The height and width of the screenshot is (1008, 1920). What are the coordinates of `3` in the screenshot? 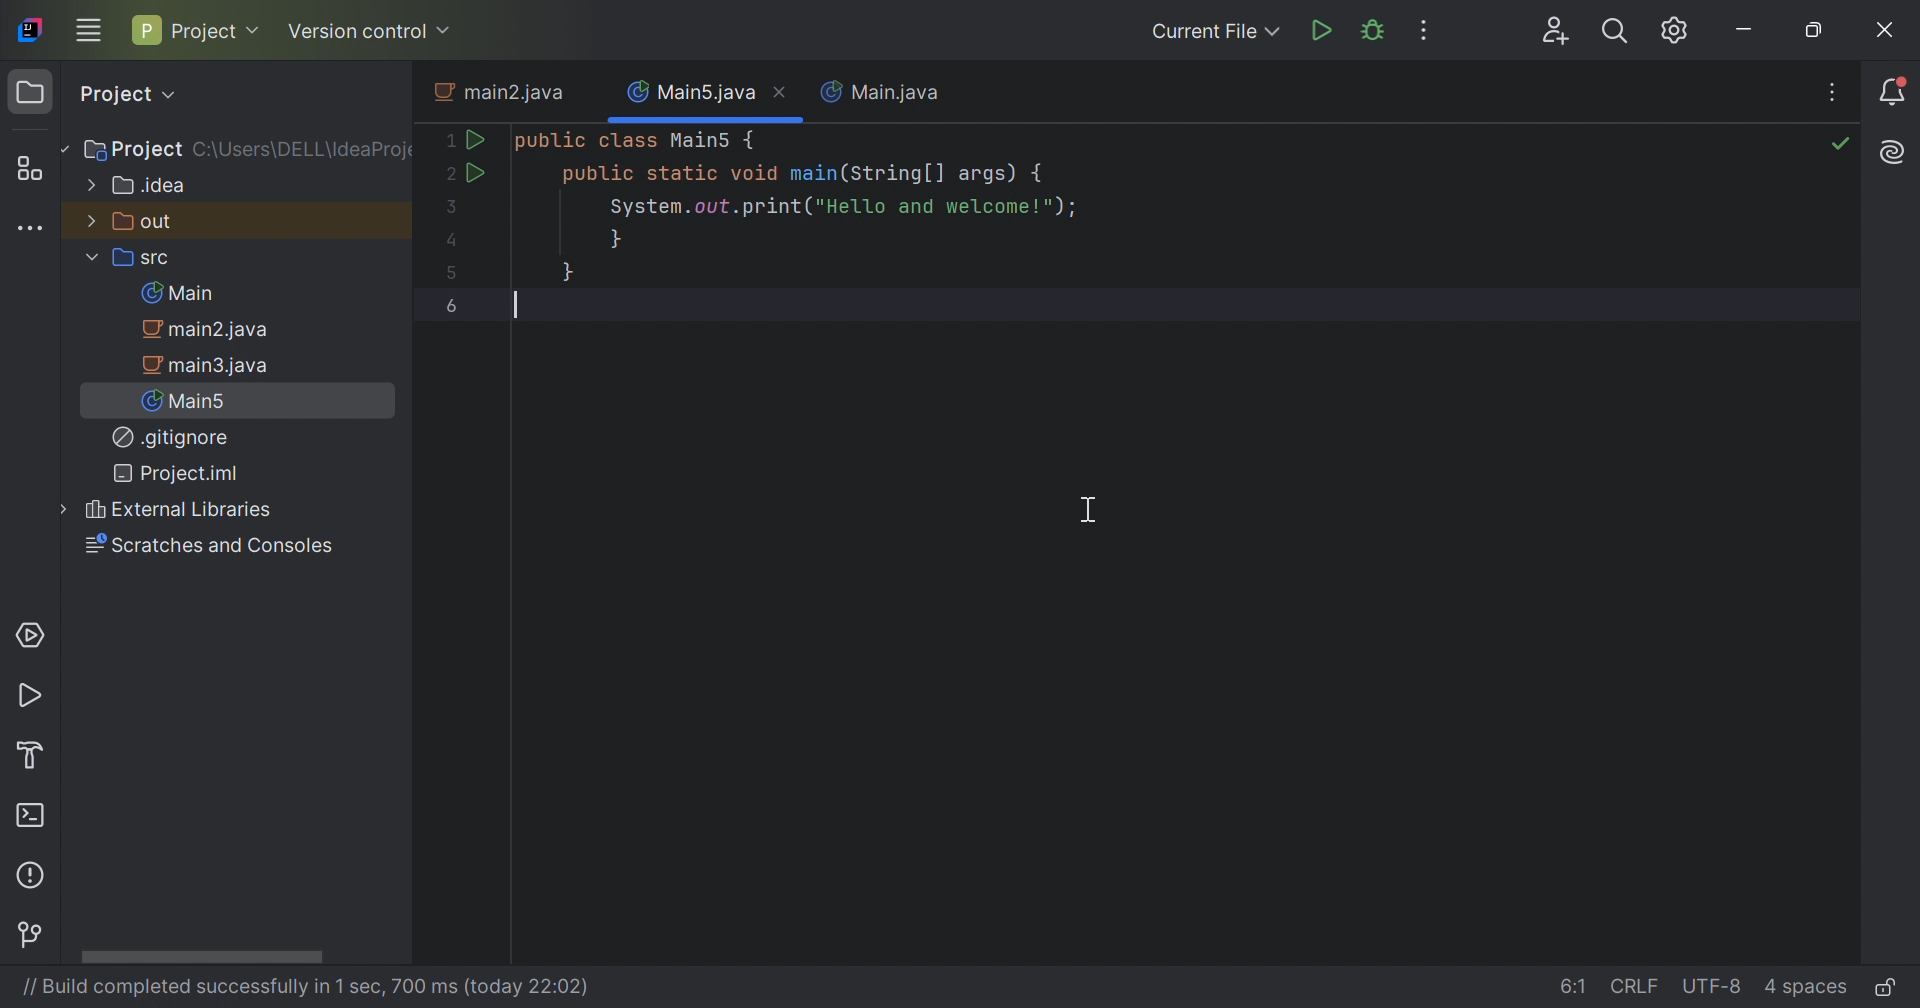 It's located at (447, 206).